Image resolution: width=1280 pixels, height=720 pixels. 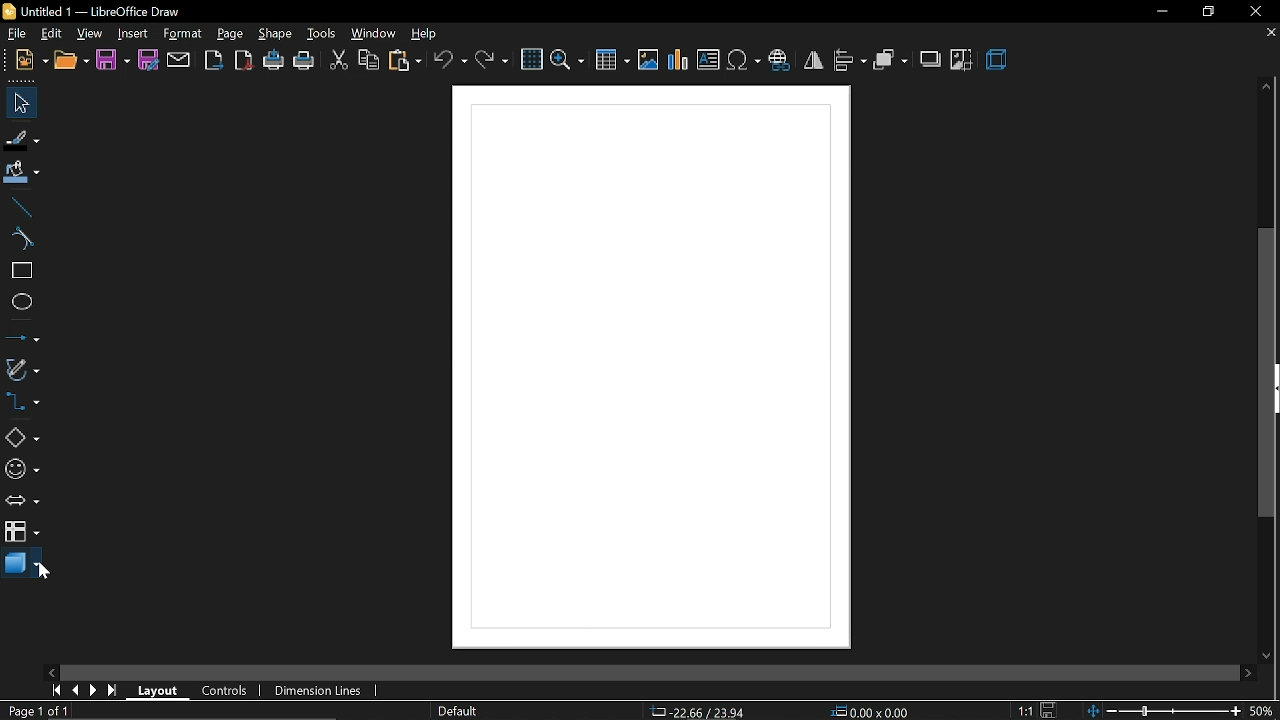 What do you see at coordinates (1270, 374) in the screenshot?
I see `Vertical scrollbar` at bounding box center [1270, 374].